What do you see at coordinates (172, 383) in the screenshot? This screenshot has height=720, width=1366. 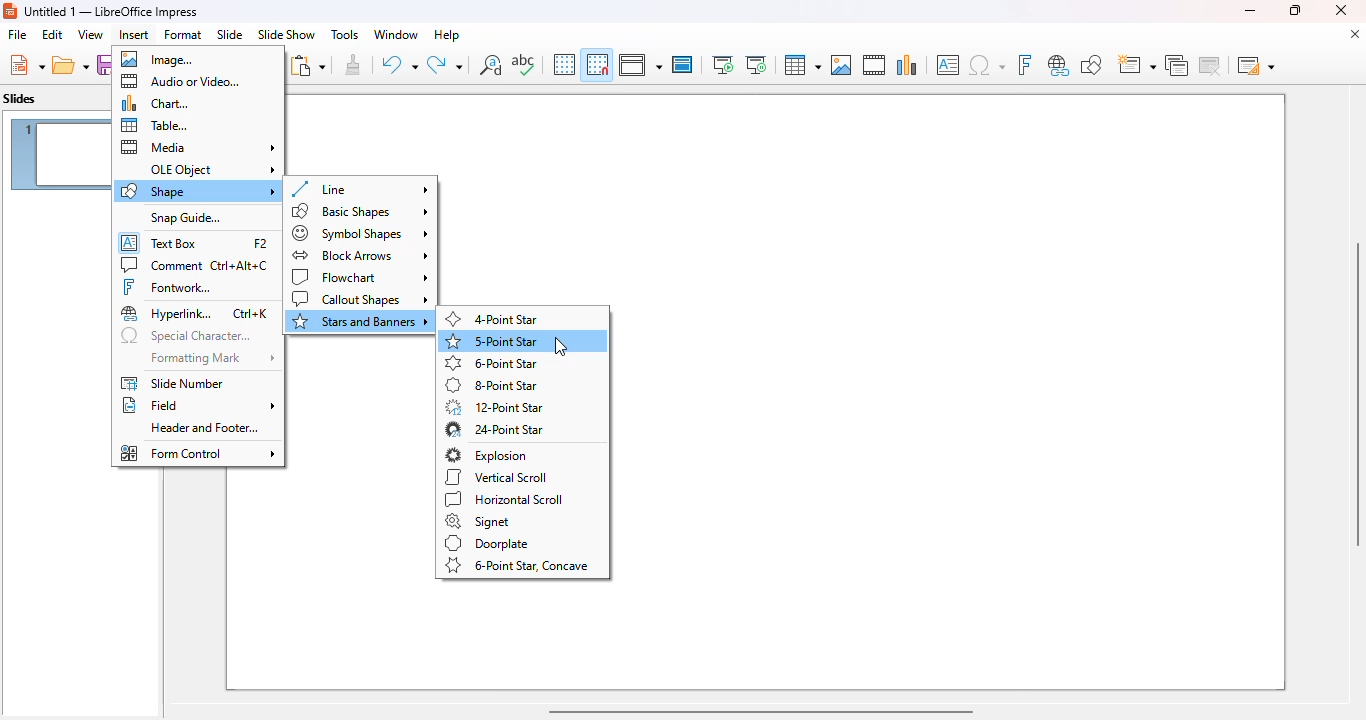 I see `slide number` at bounding box center [172, 383].